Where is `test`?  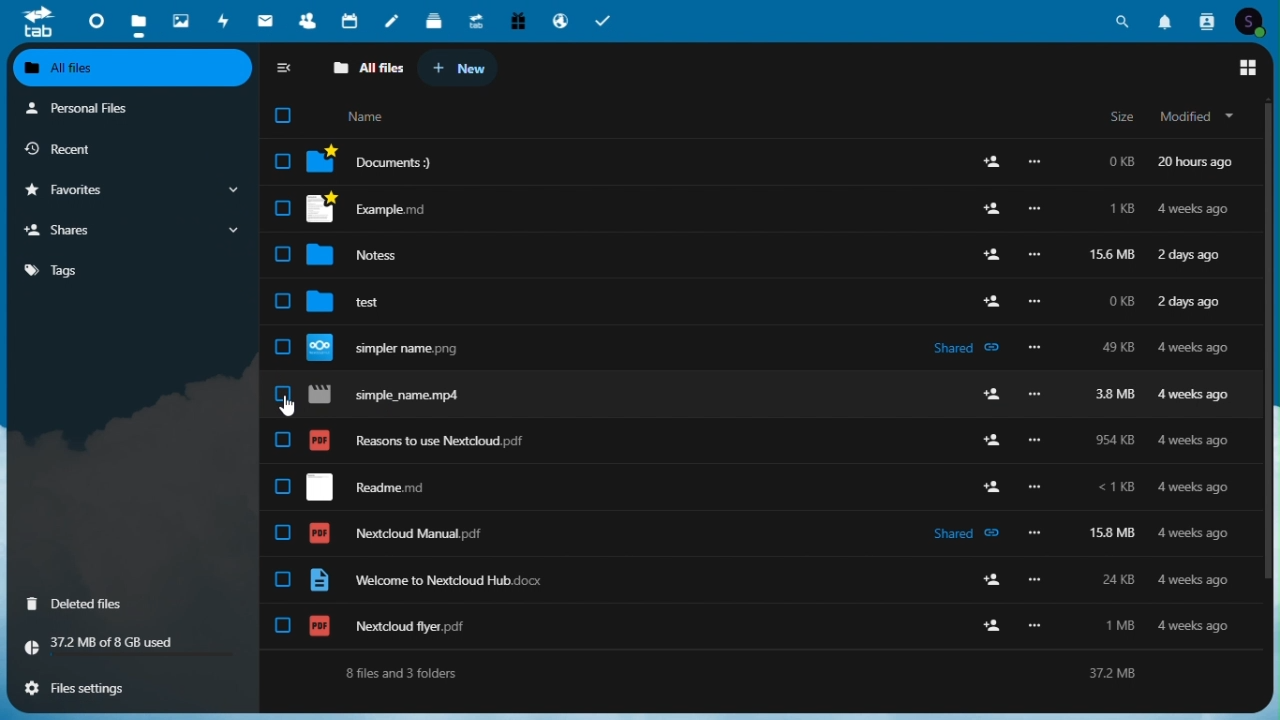
test is located at coordinates (760, 300).